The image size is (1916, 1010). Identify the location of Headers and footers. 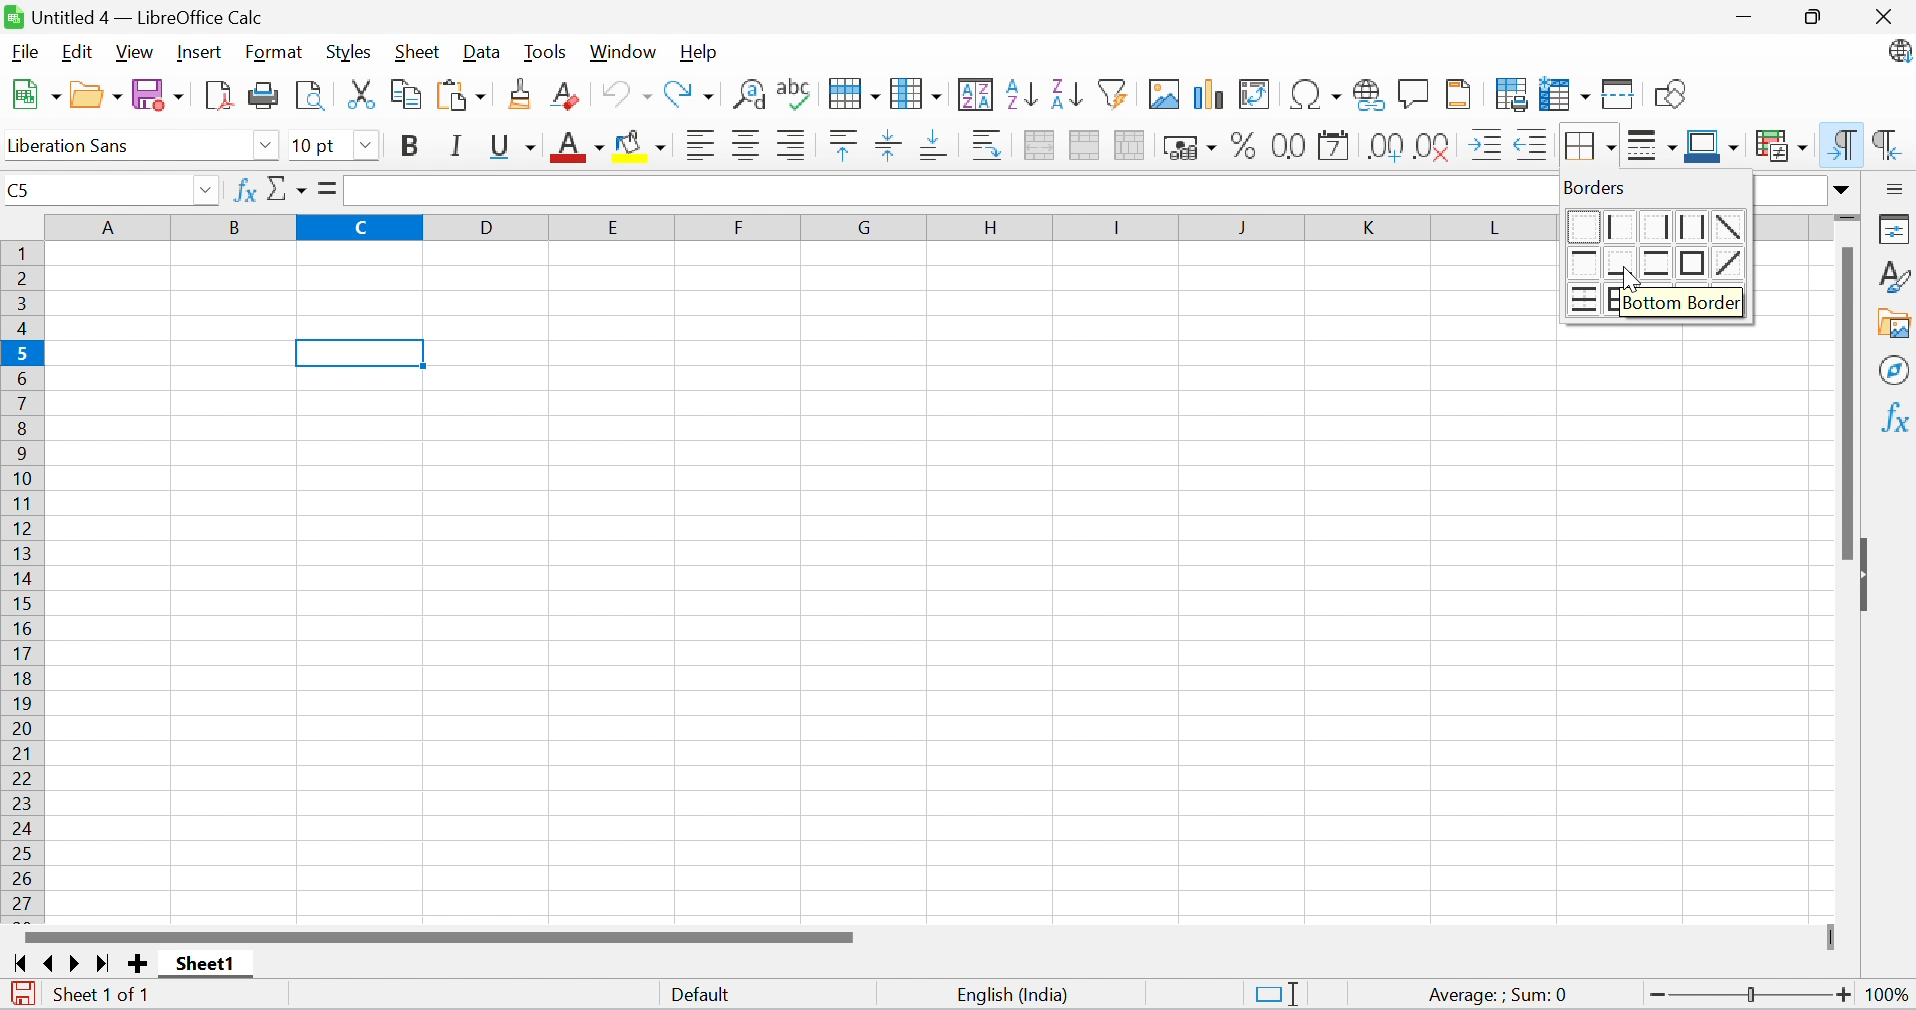
(1458, 92).